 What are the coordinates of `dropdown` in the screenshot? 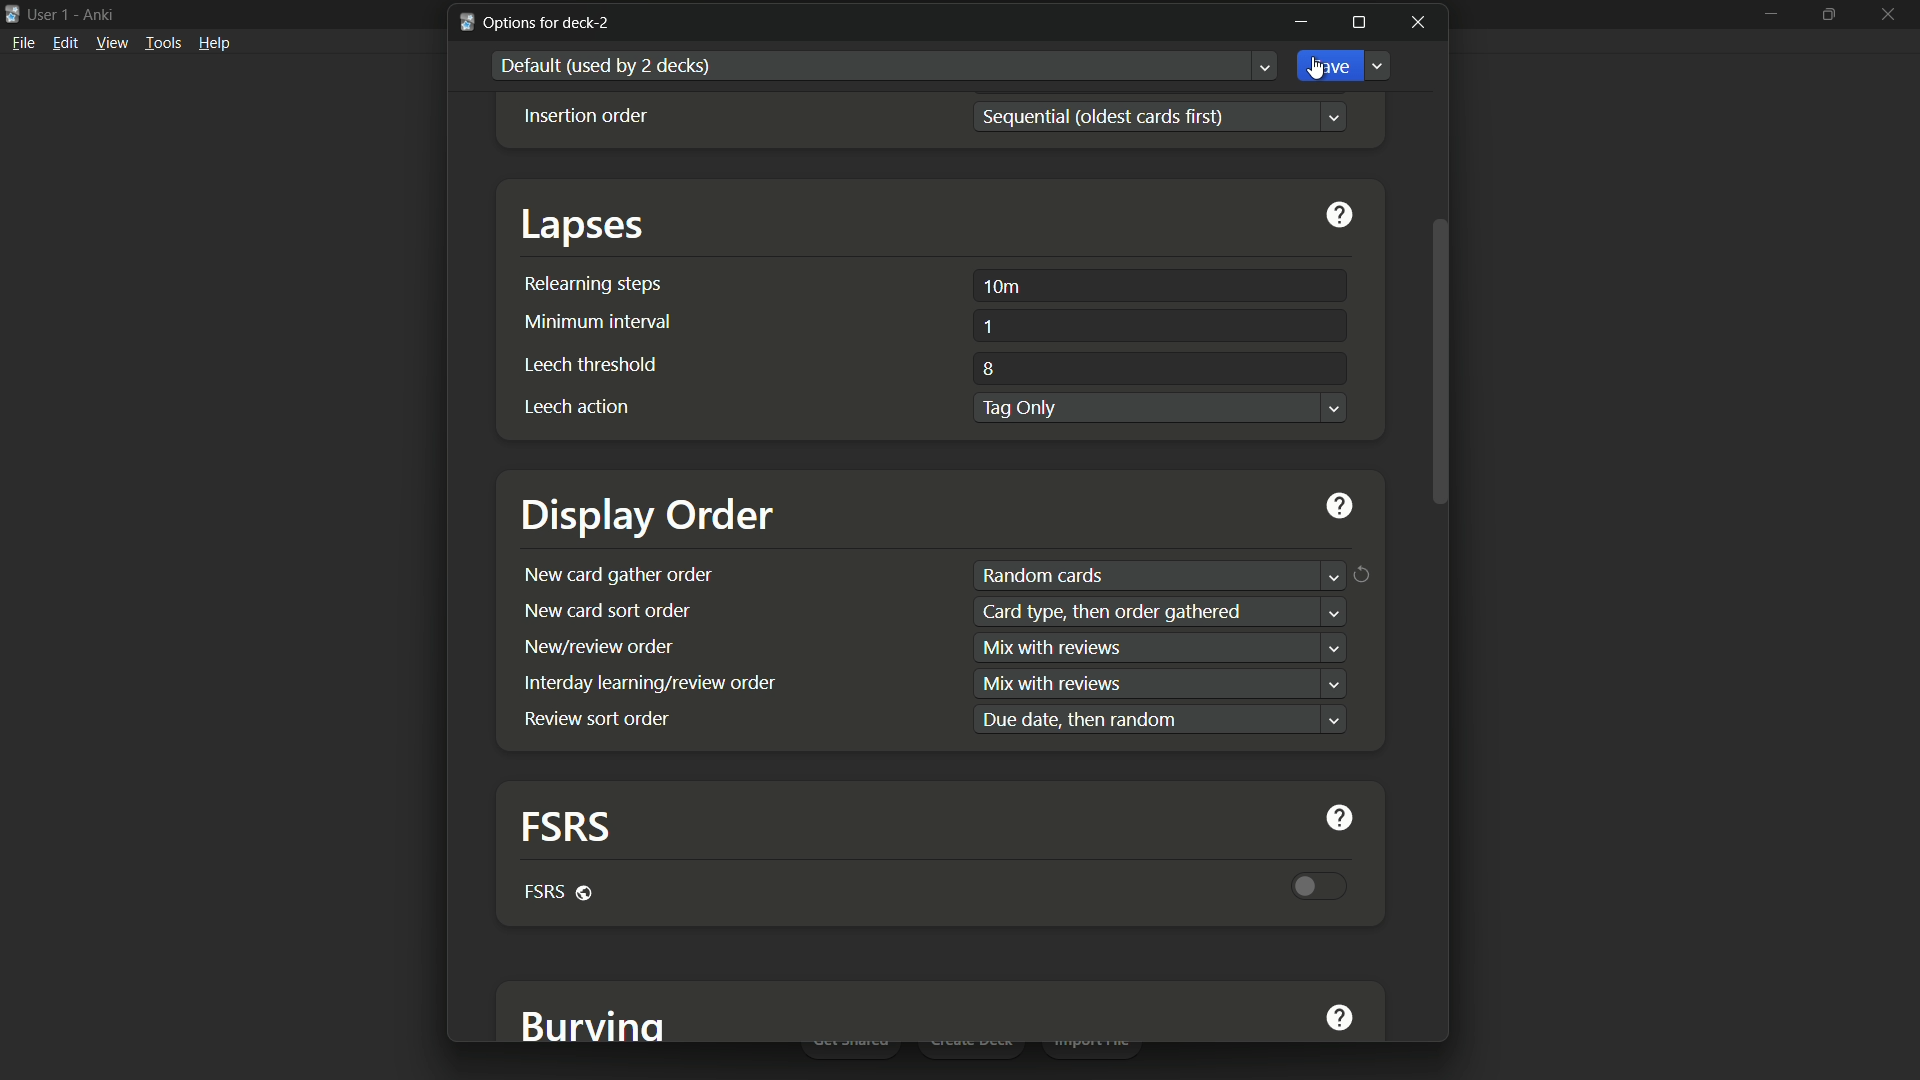 It's located at (1335, 647).